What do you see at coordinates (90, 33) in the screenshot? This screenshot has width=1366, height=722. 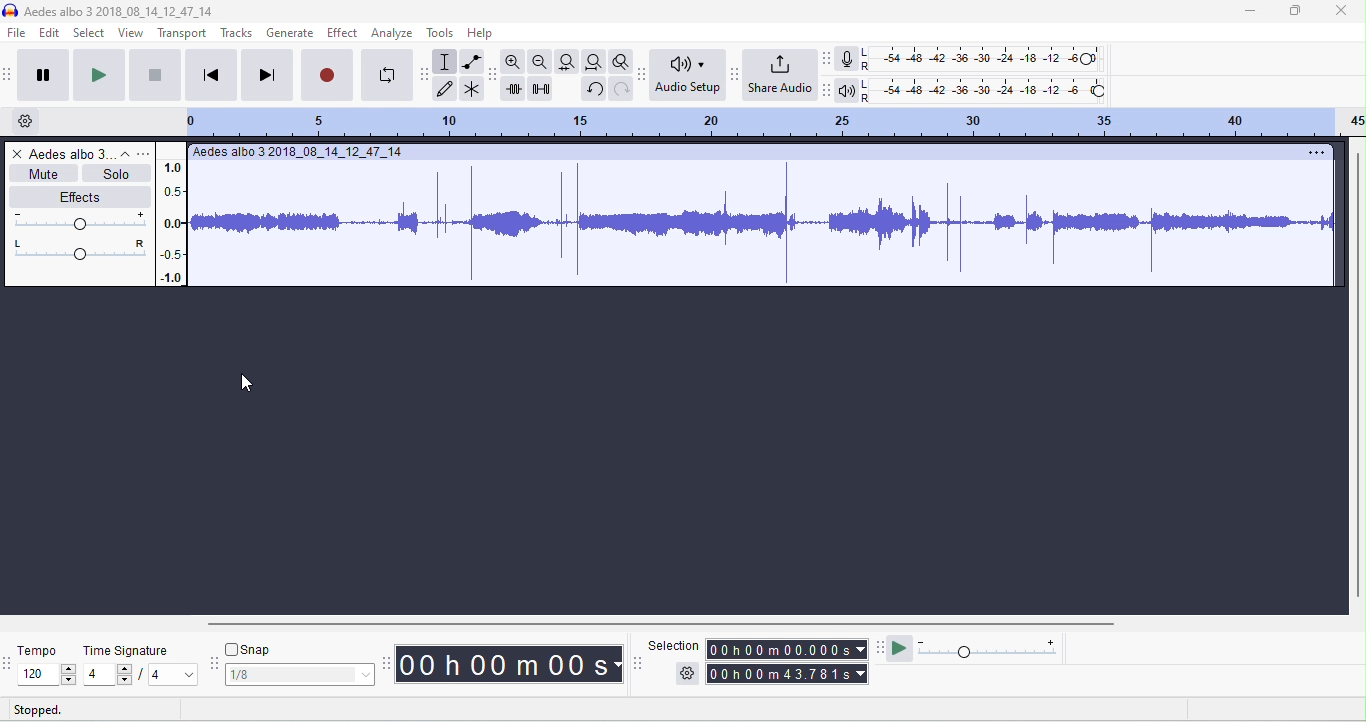 I see `select` at bounding box center [90, 33].